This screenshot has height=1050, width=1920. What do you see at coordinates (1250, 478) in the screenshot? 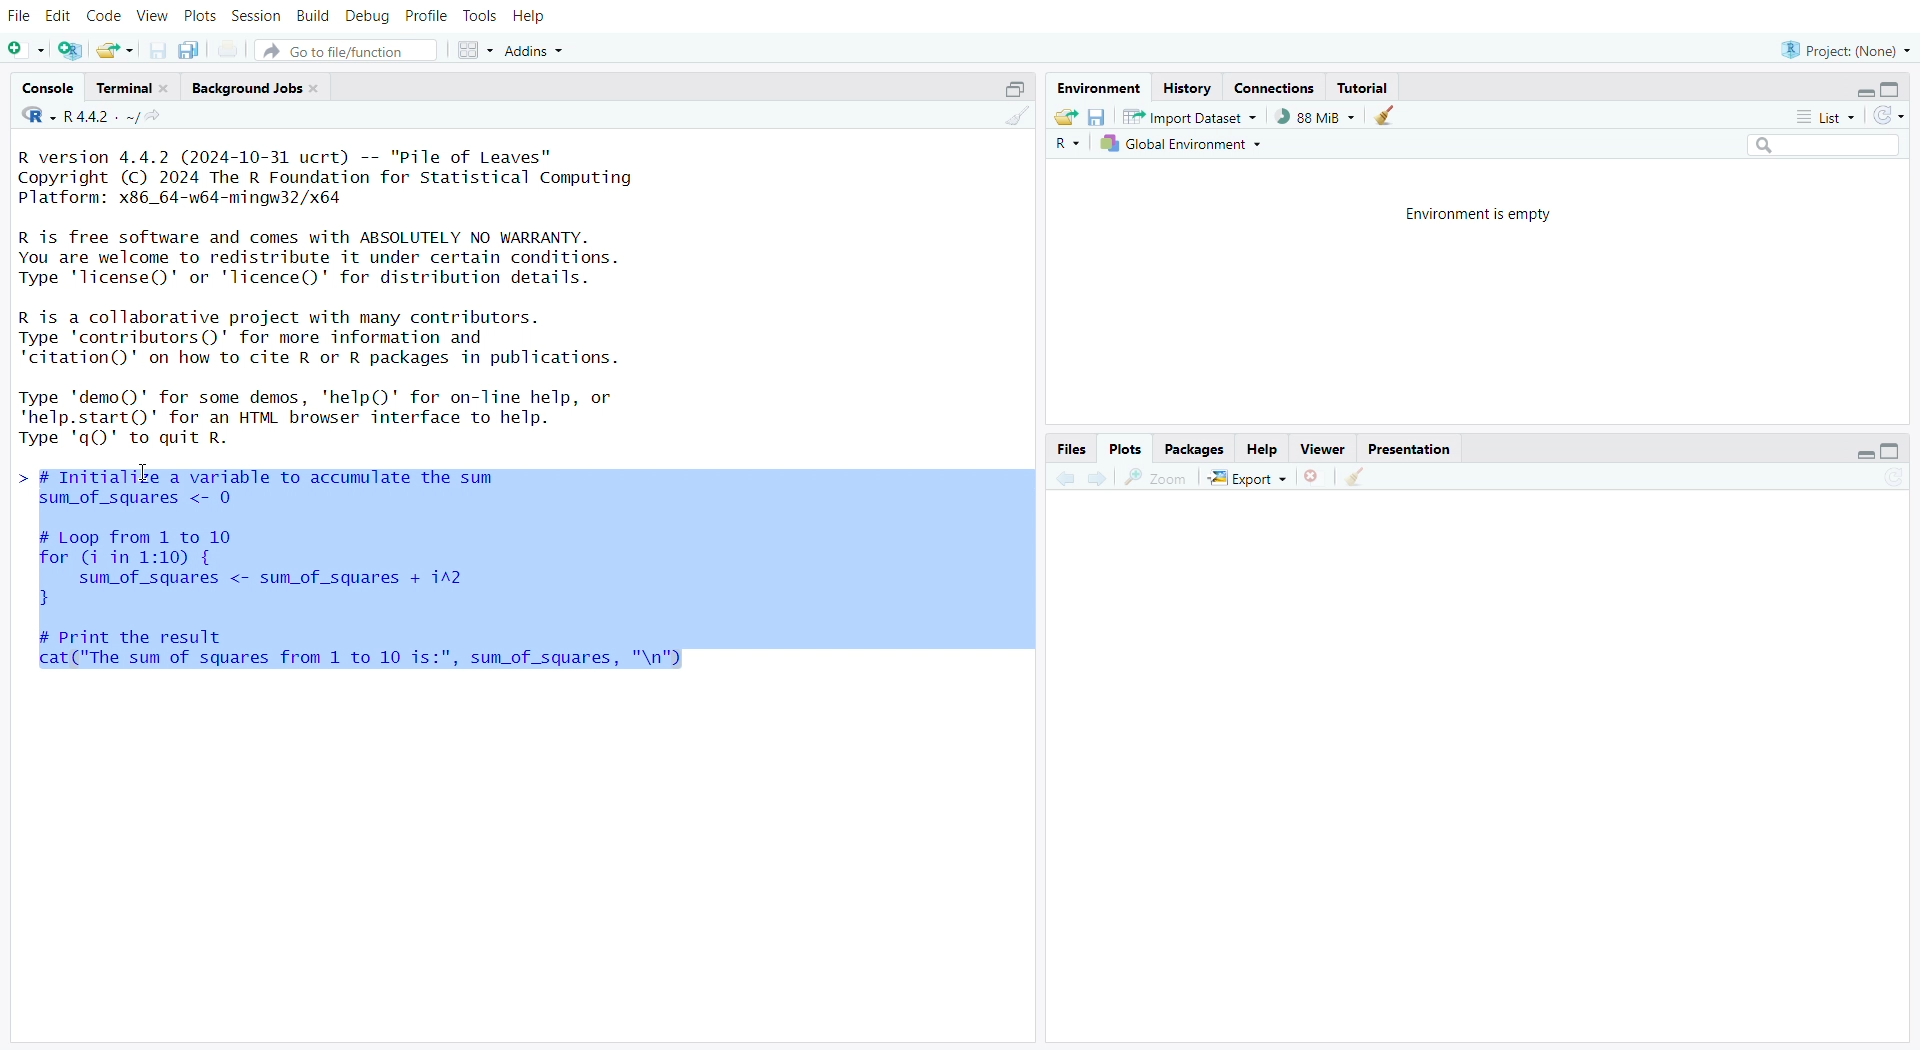
I see `export` at bounding box center [1250, 478].